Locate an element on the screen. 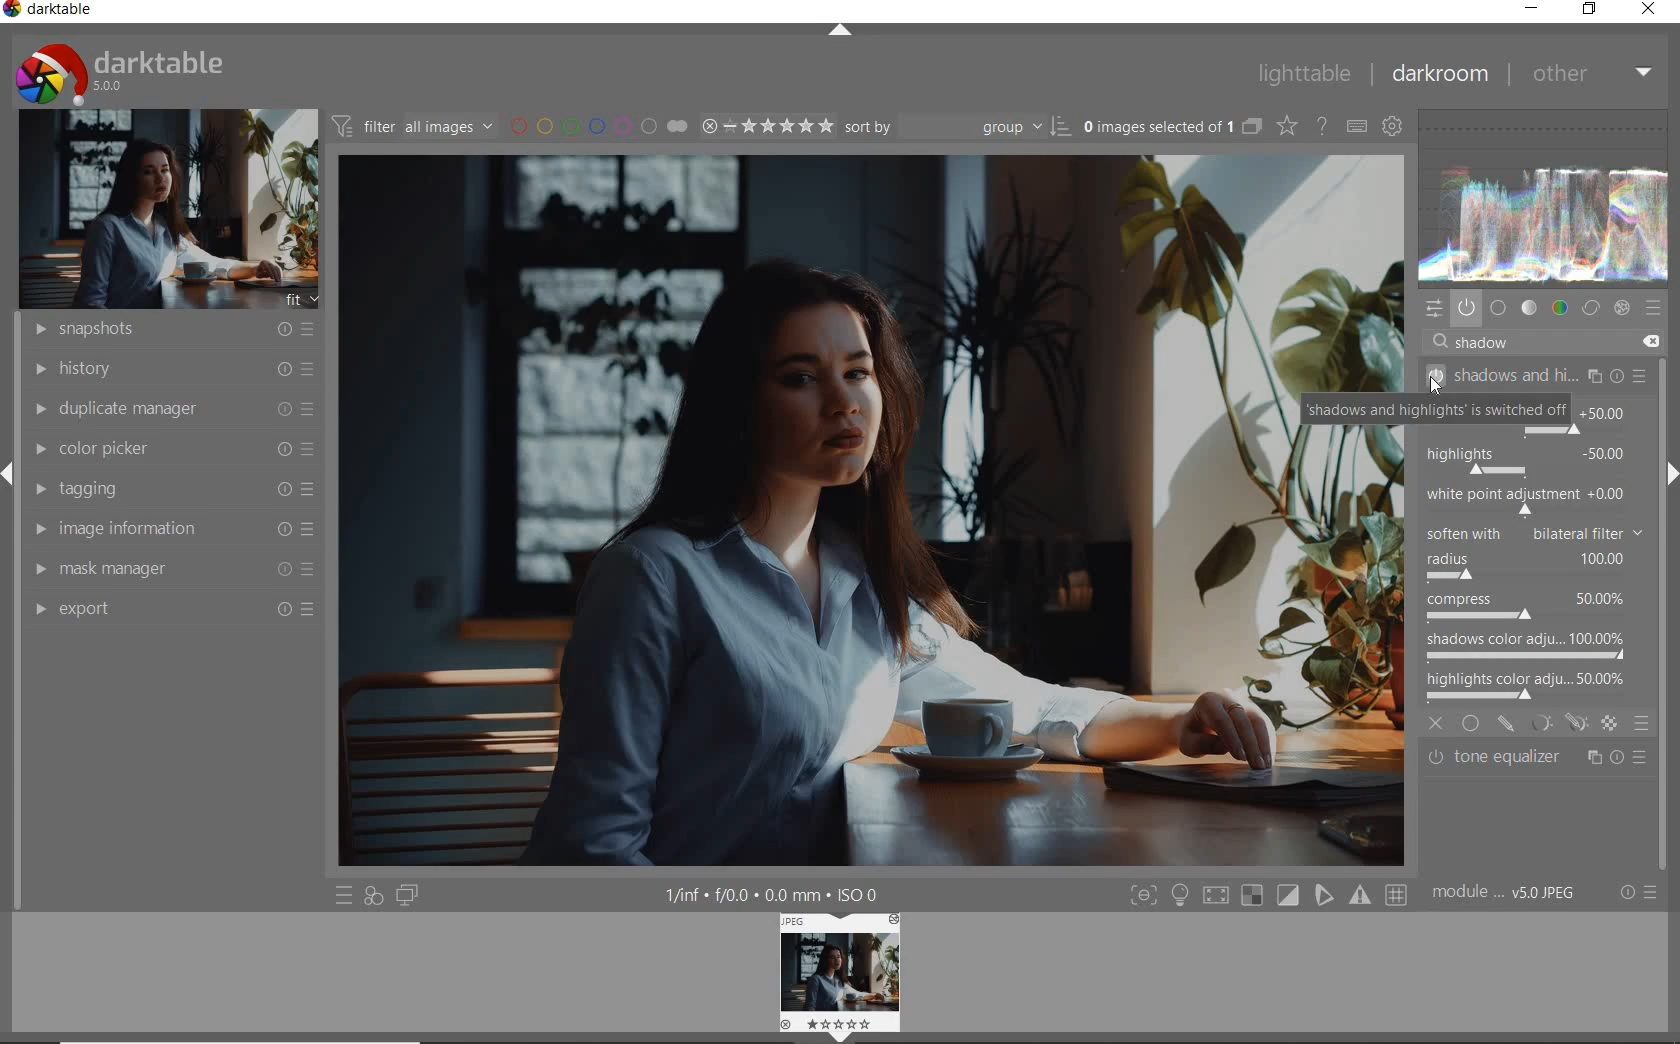  waveform is located at coordinates (1549, 198).